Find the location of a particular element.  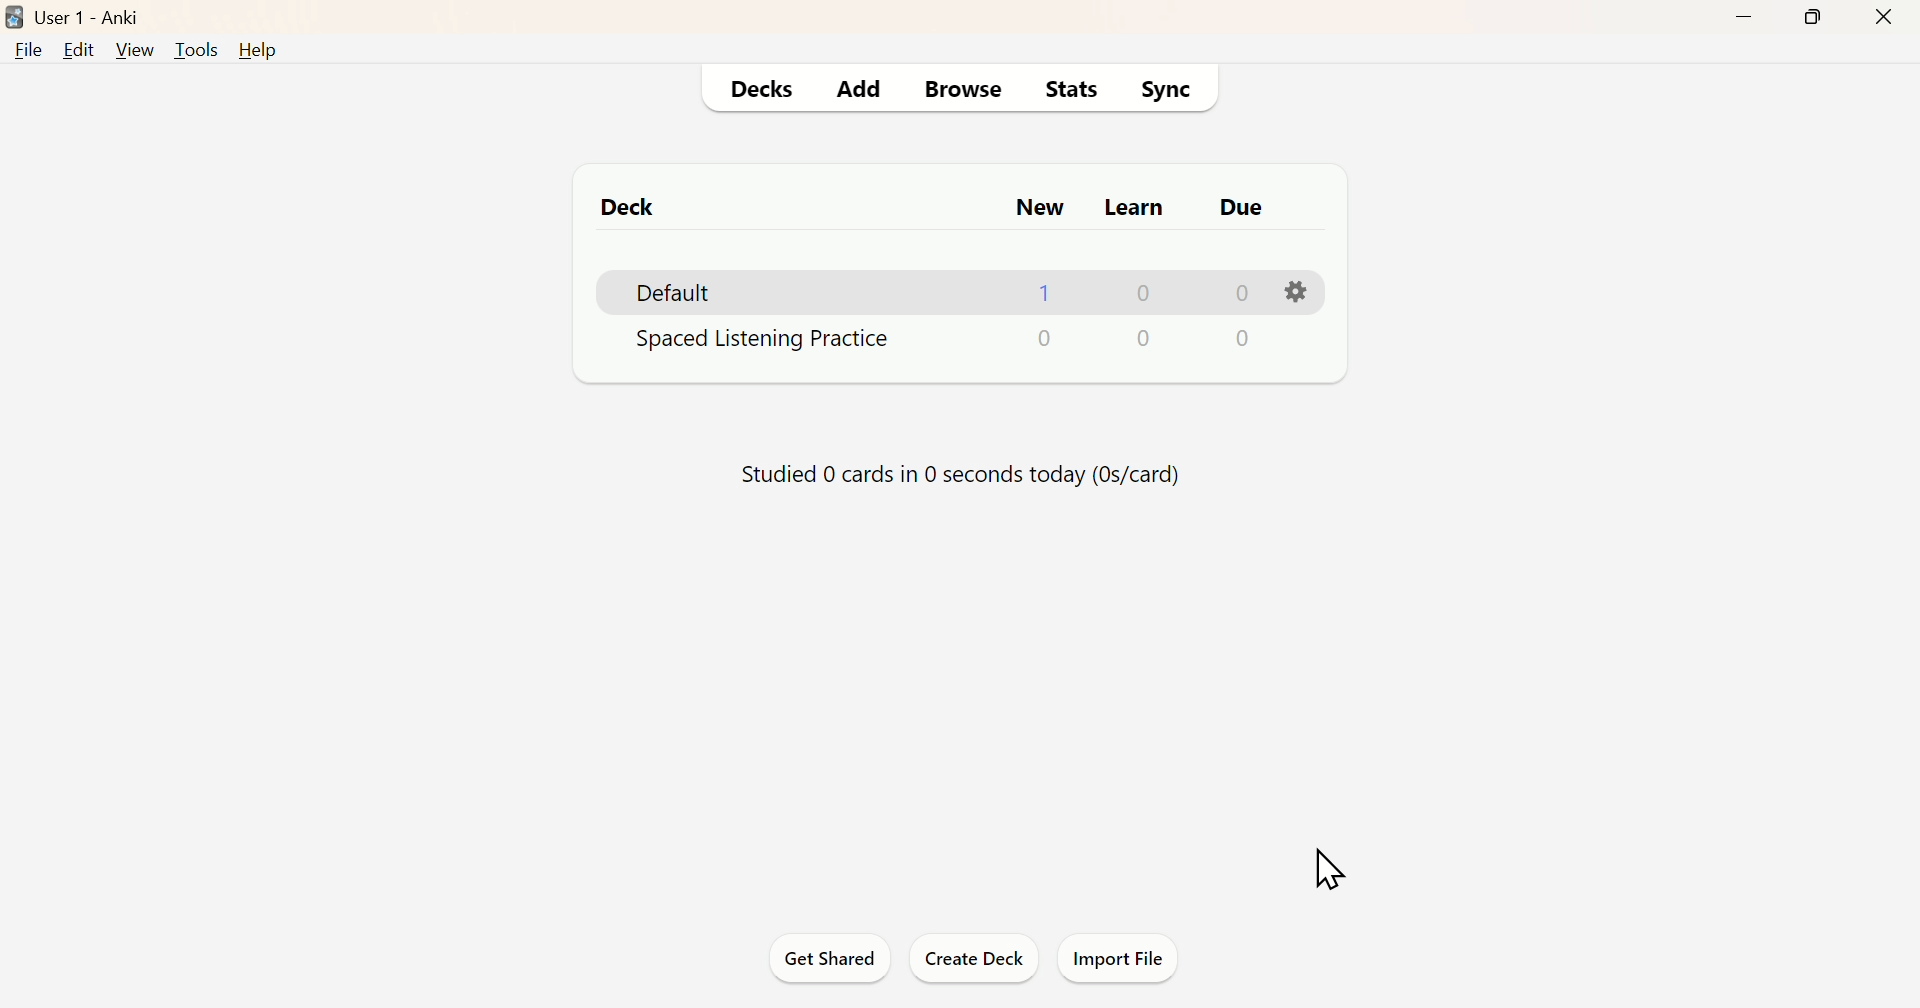

Spaced Listening Practice is located at coordinates (936, 341).